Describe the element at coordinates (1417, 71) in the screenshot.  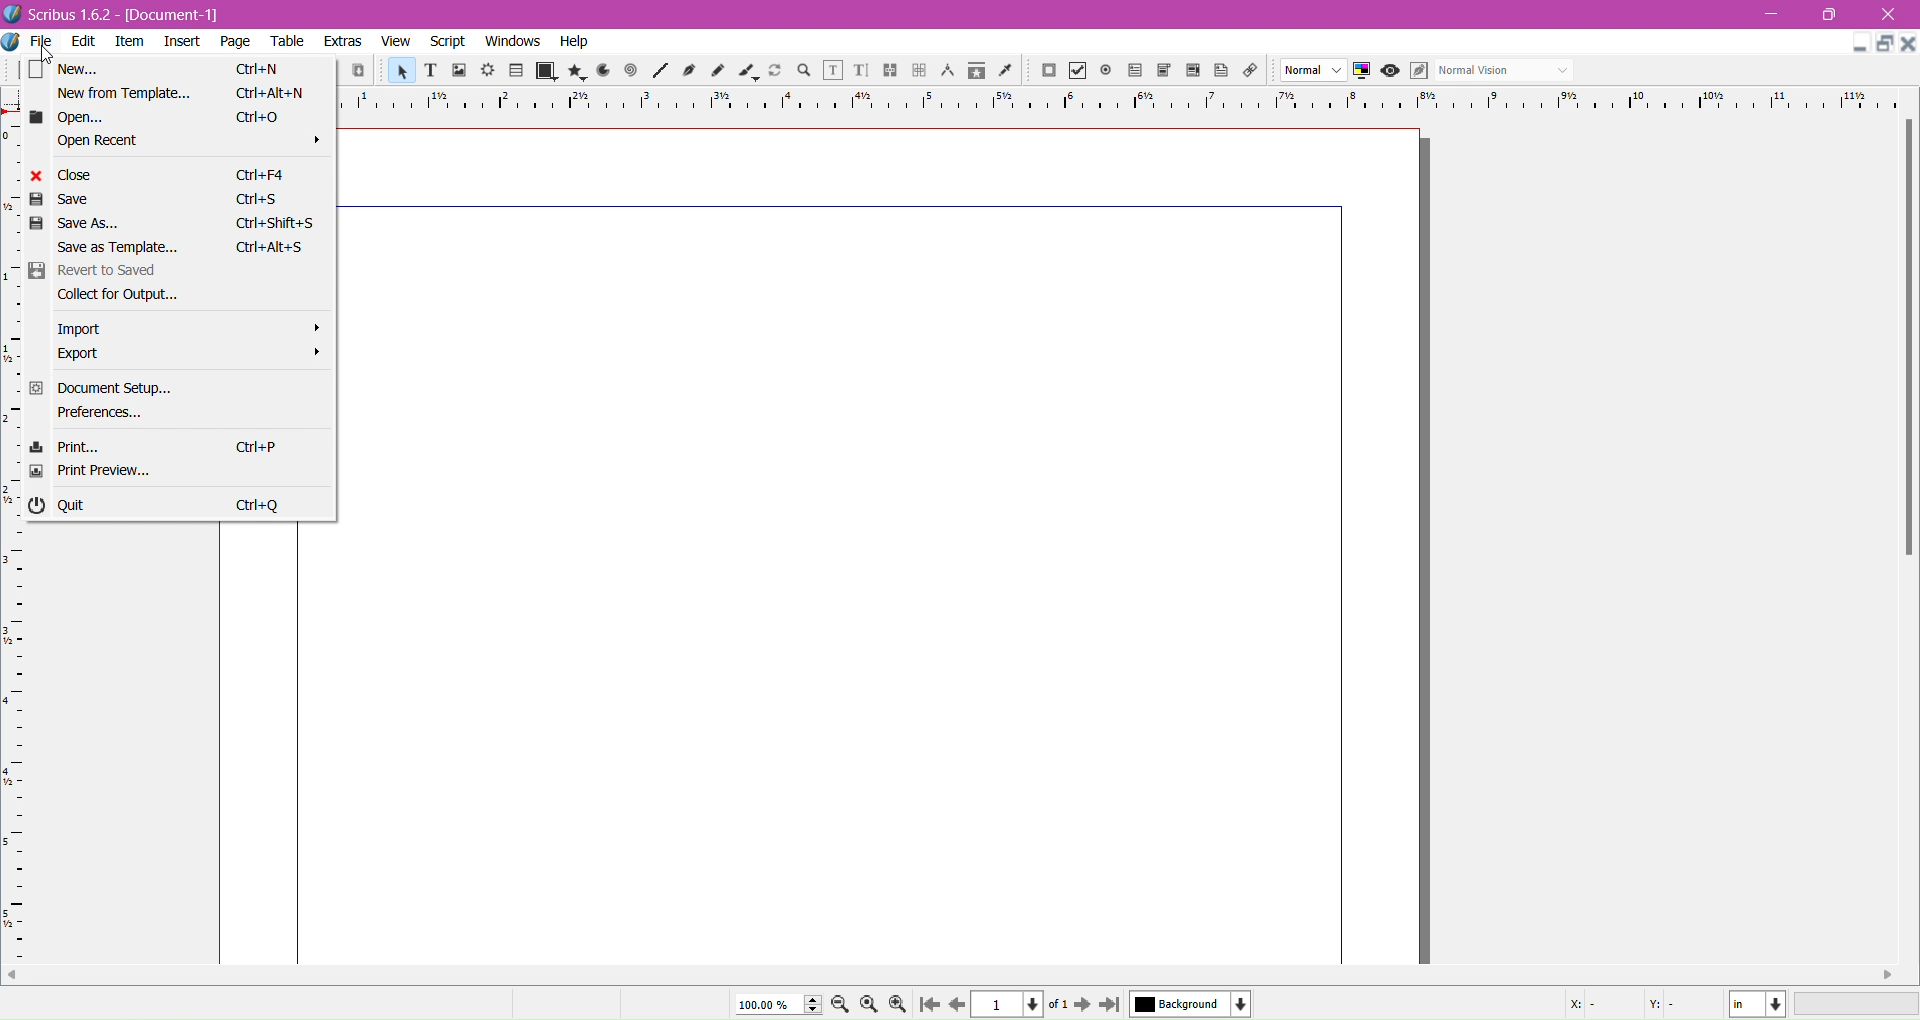
I see `Edit in Preview mode` at that location.